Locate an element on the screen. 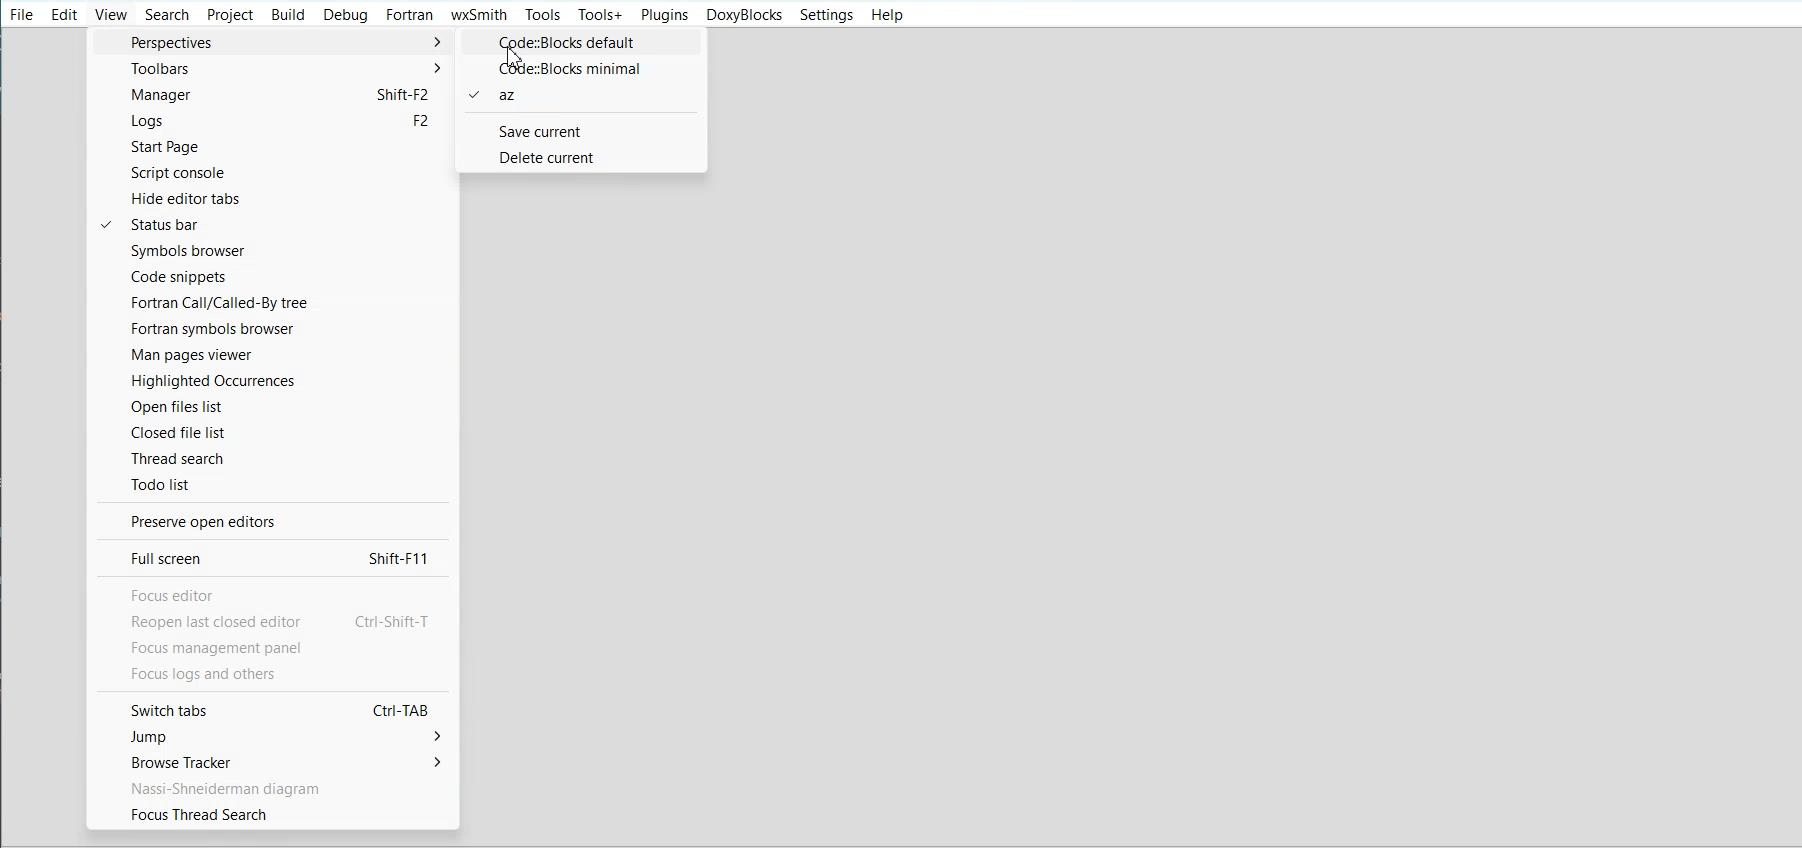 Image resolution: width=1802 pixels, height=848 pixels. Doxyblocks is located at coordinates (743, 15).